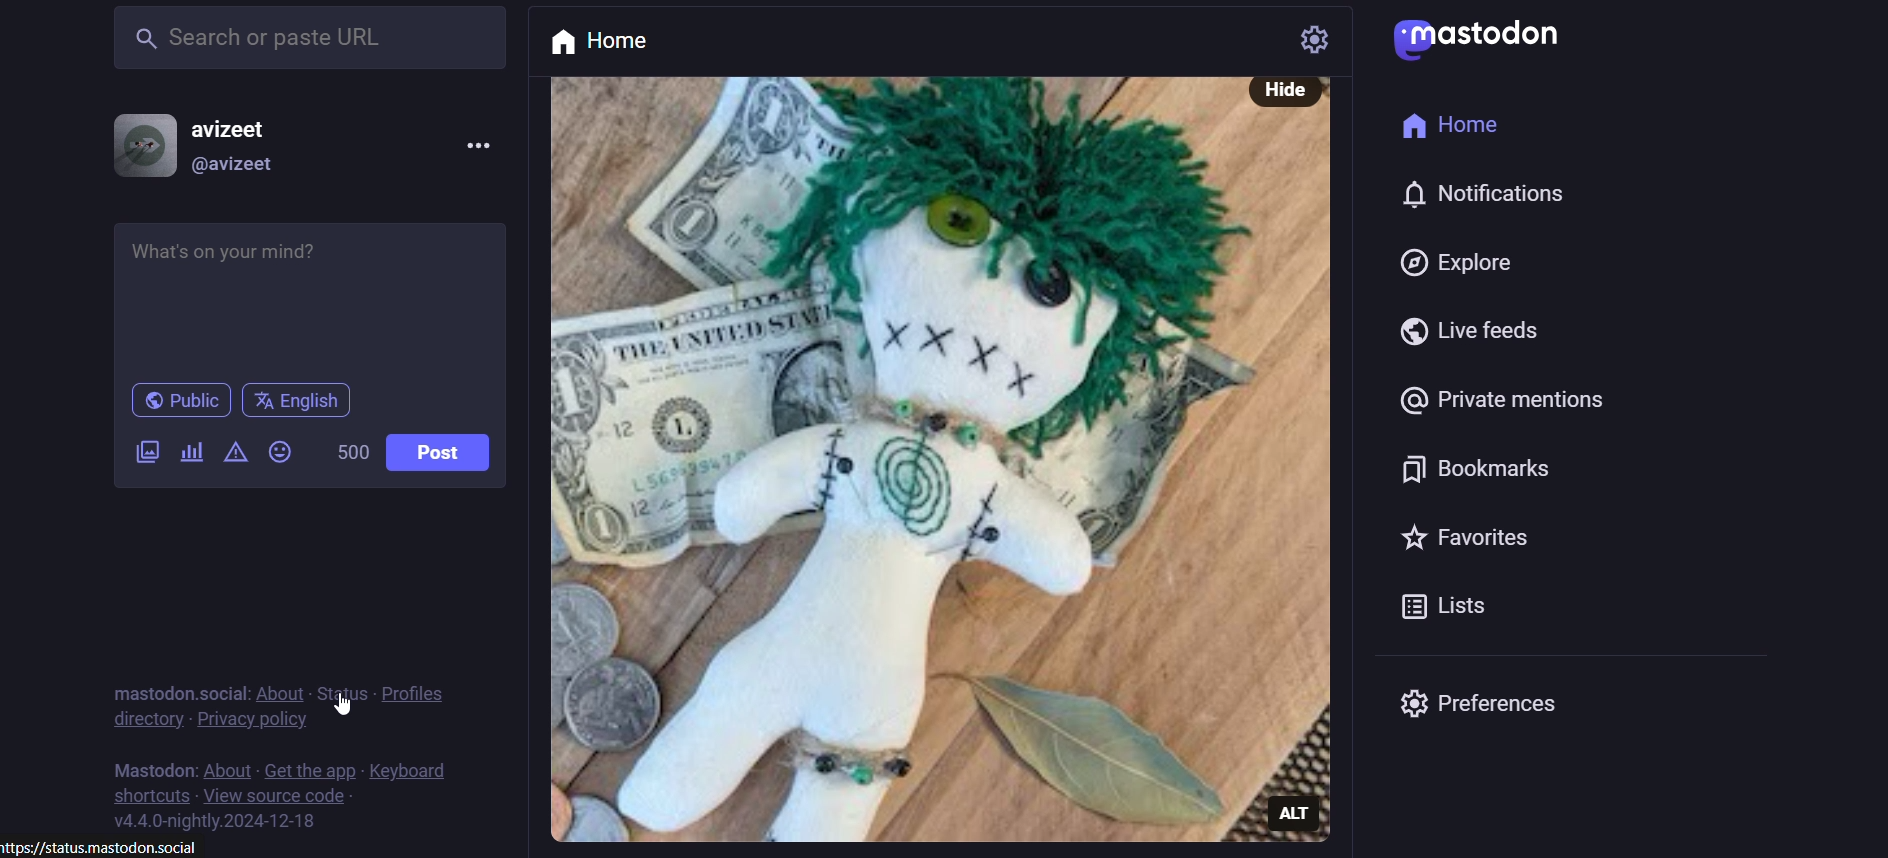  What do you see at coordinates (1477, 473) in the screenshot?
I see `bookmarks` at bounding box center [1477, 473].